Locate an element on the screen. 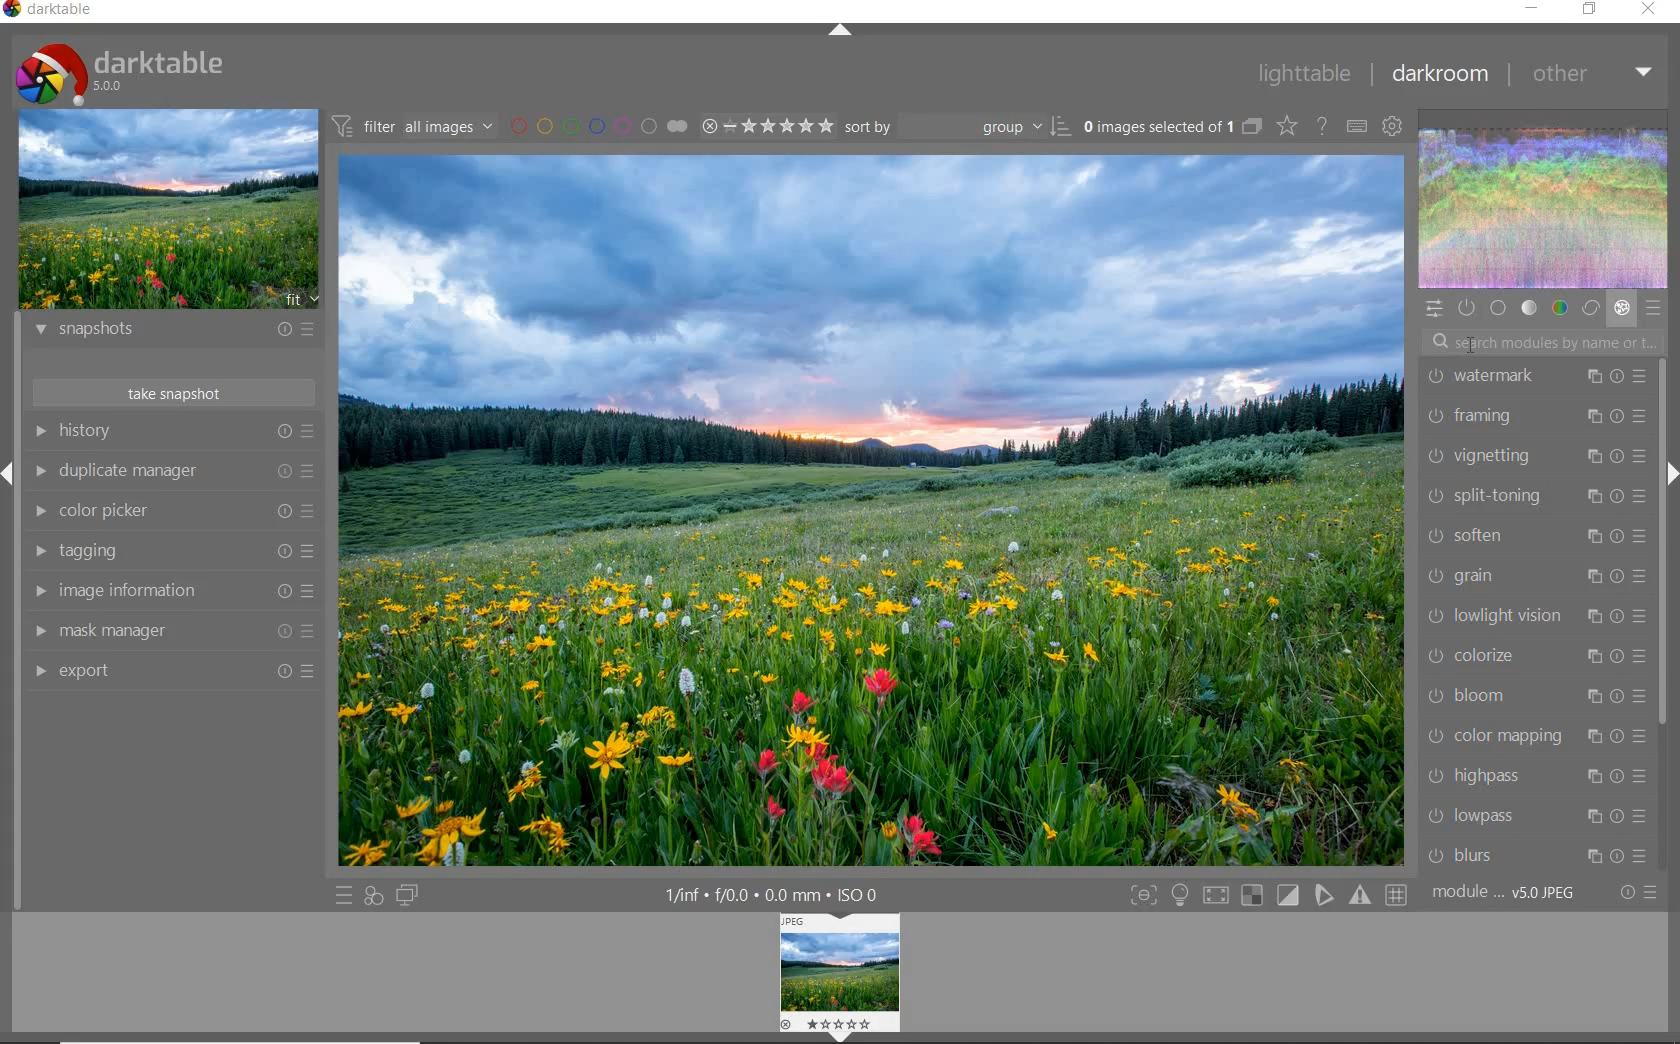  lighttable is located at coordinates (1306, 76).